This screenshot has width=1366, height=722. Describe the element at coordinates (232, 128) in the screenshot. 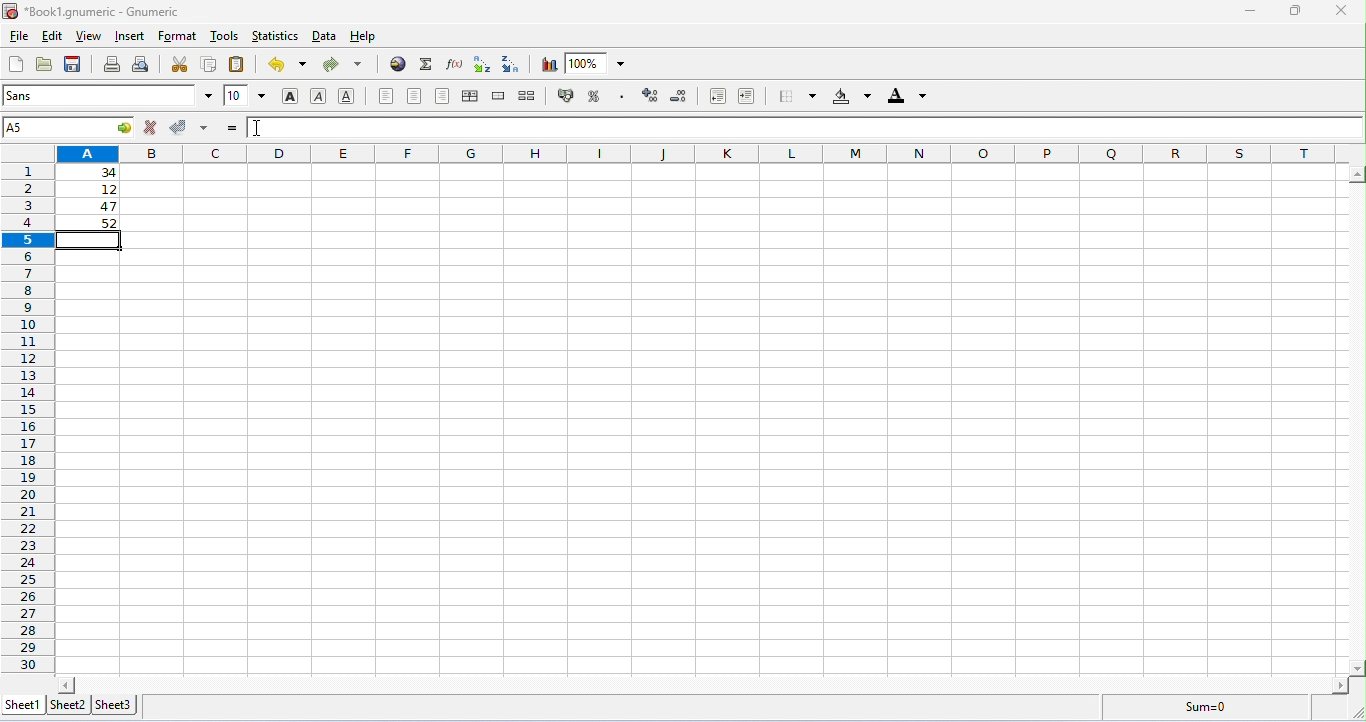

I see `=` at that location.